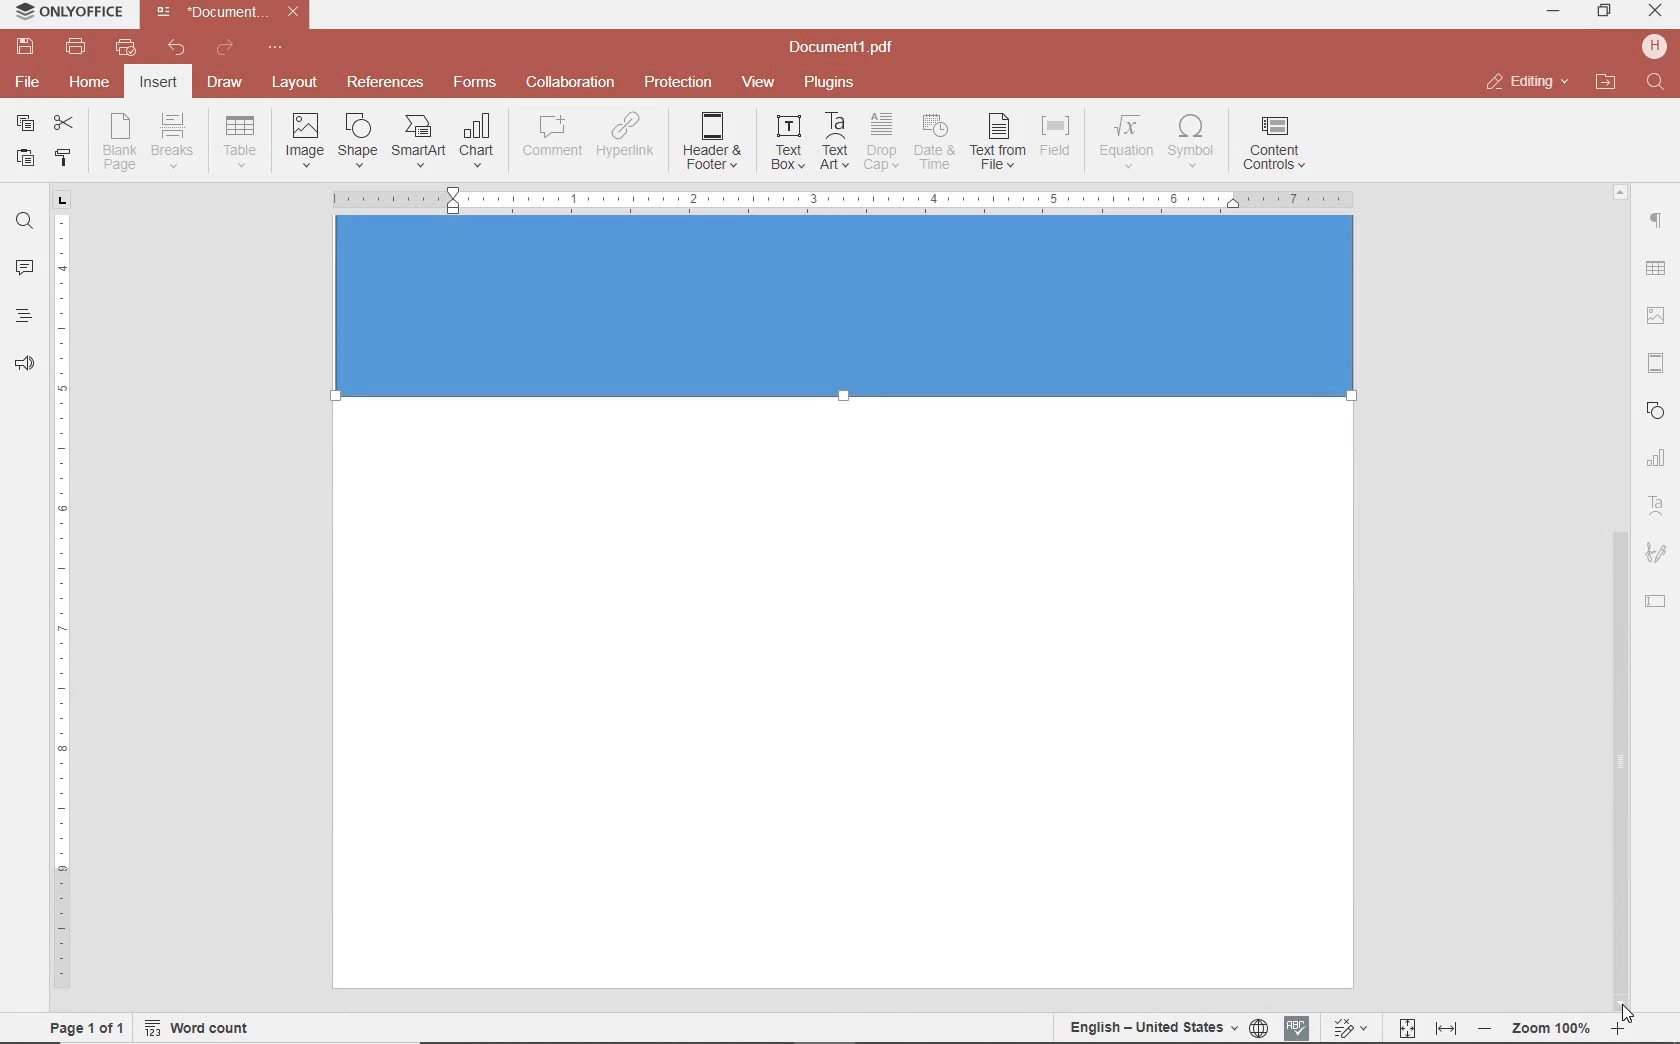 This screenshot has width=1680, height=1044. I want to click on IMAGE, so click(1657, 318).